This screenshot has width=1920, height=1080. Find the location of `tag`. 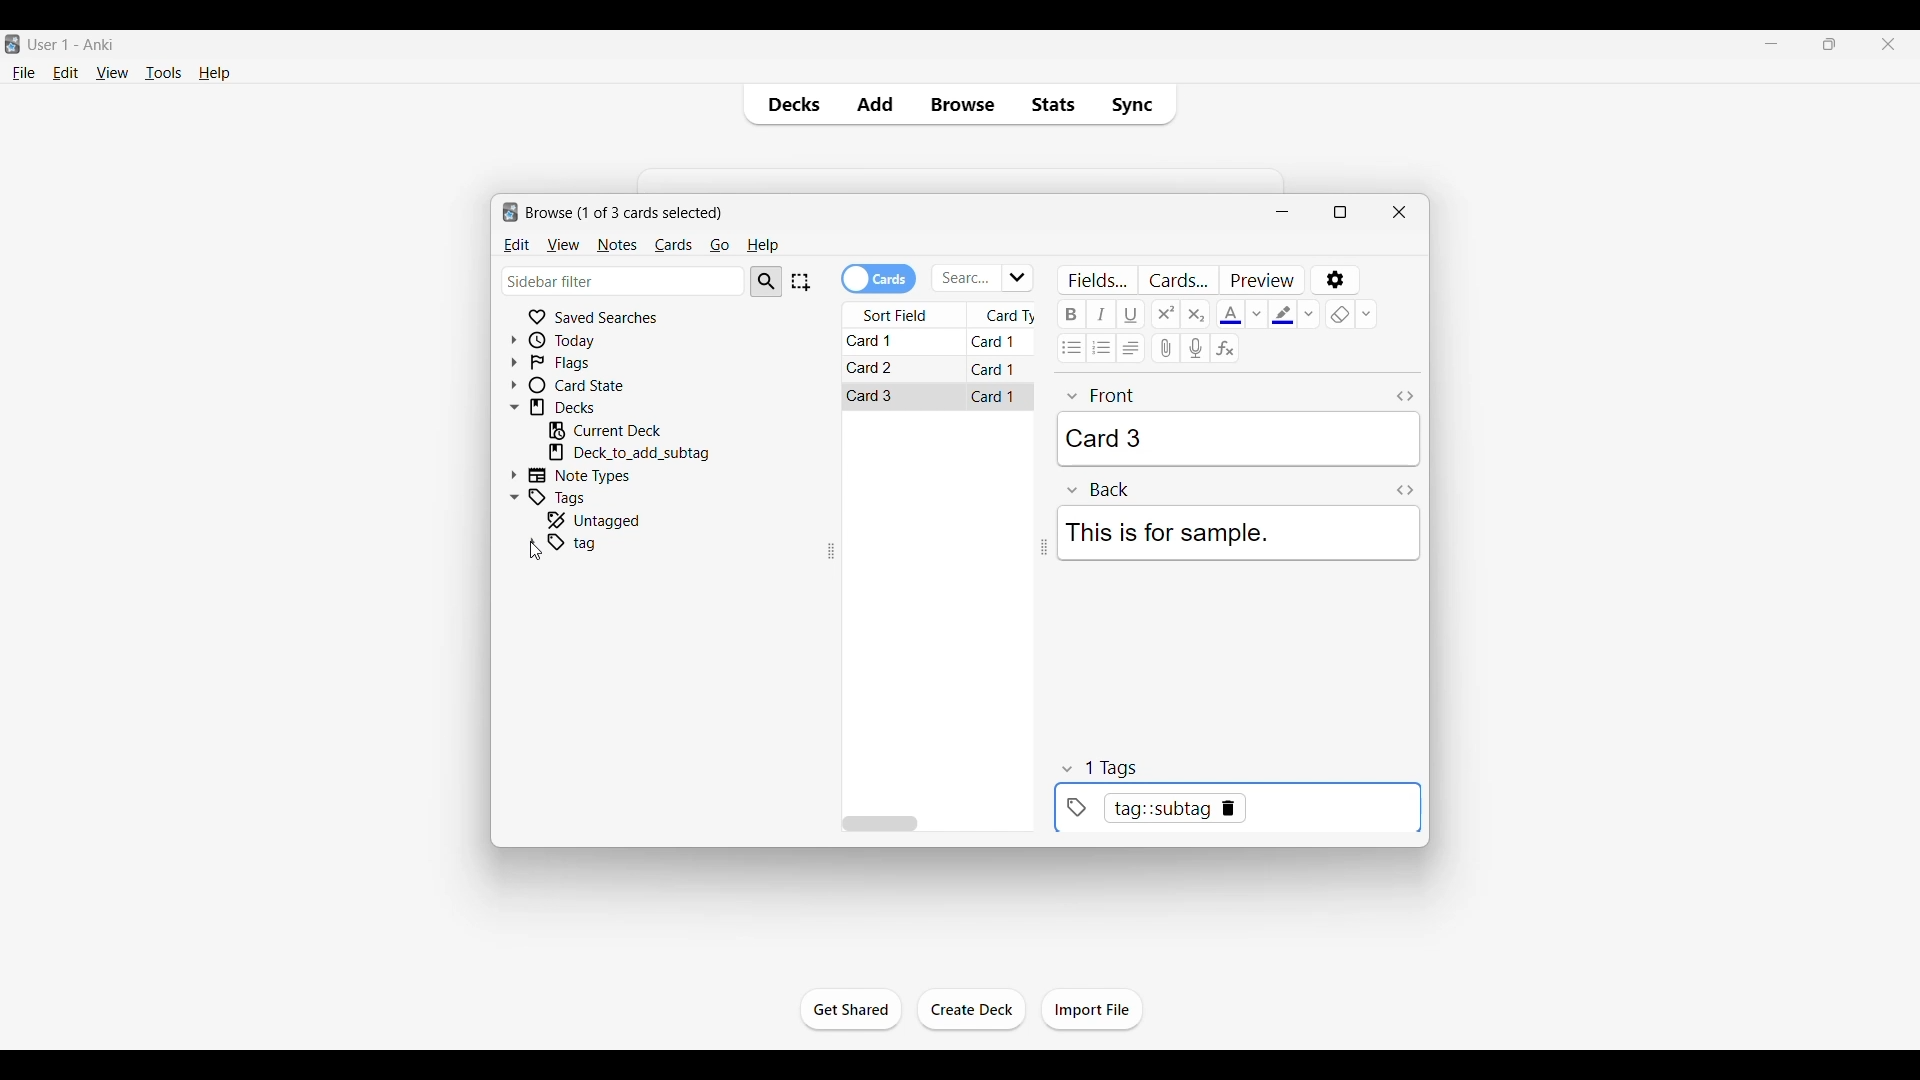

tag is located at coordinates (580, 543).